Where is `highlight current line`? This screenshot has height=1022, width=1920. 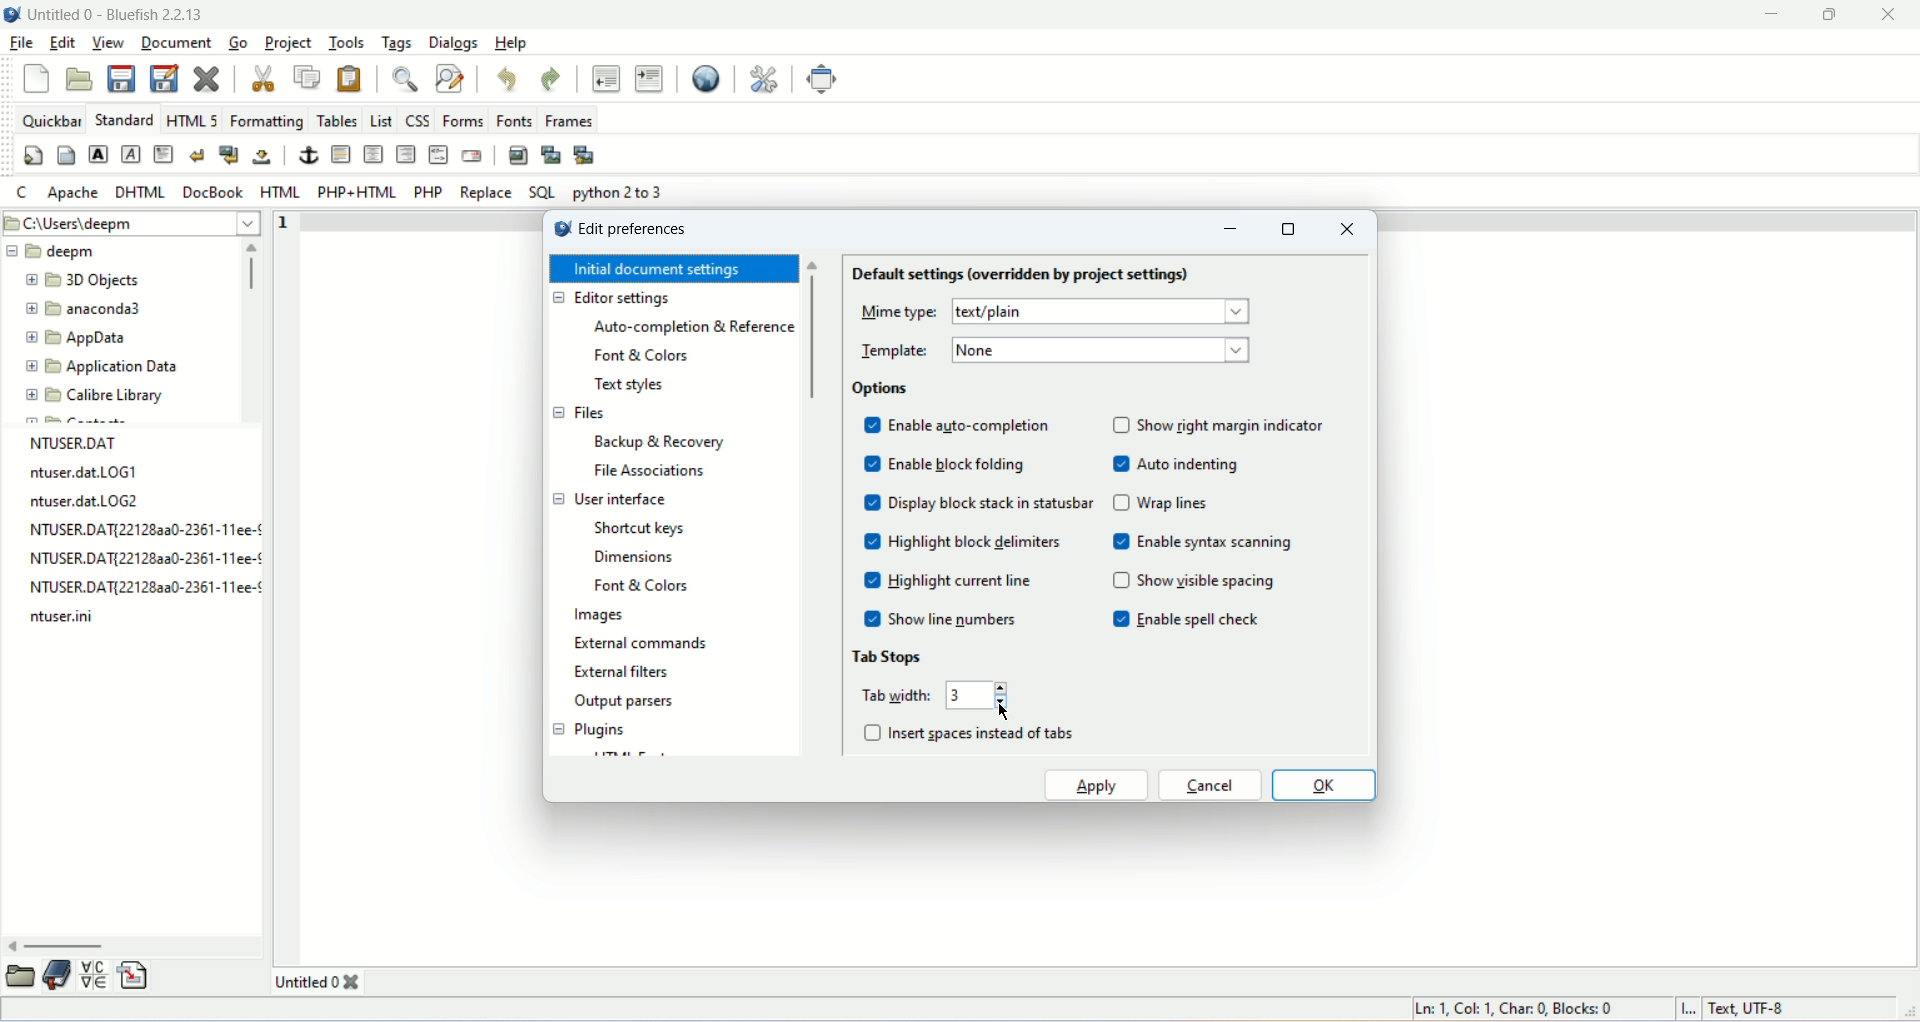
highlight current line is located at coordinates (959, 583).